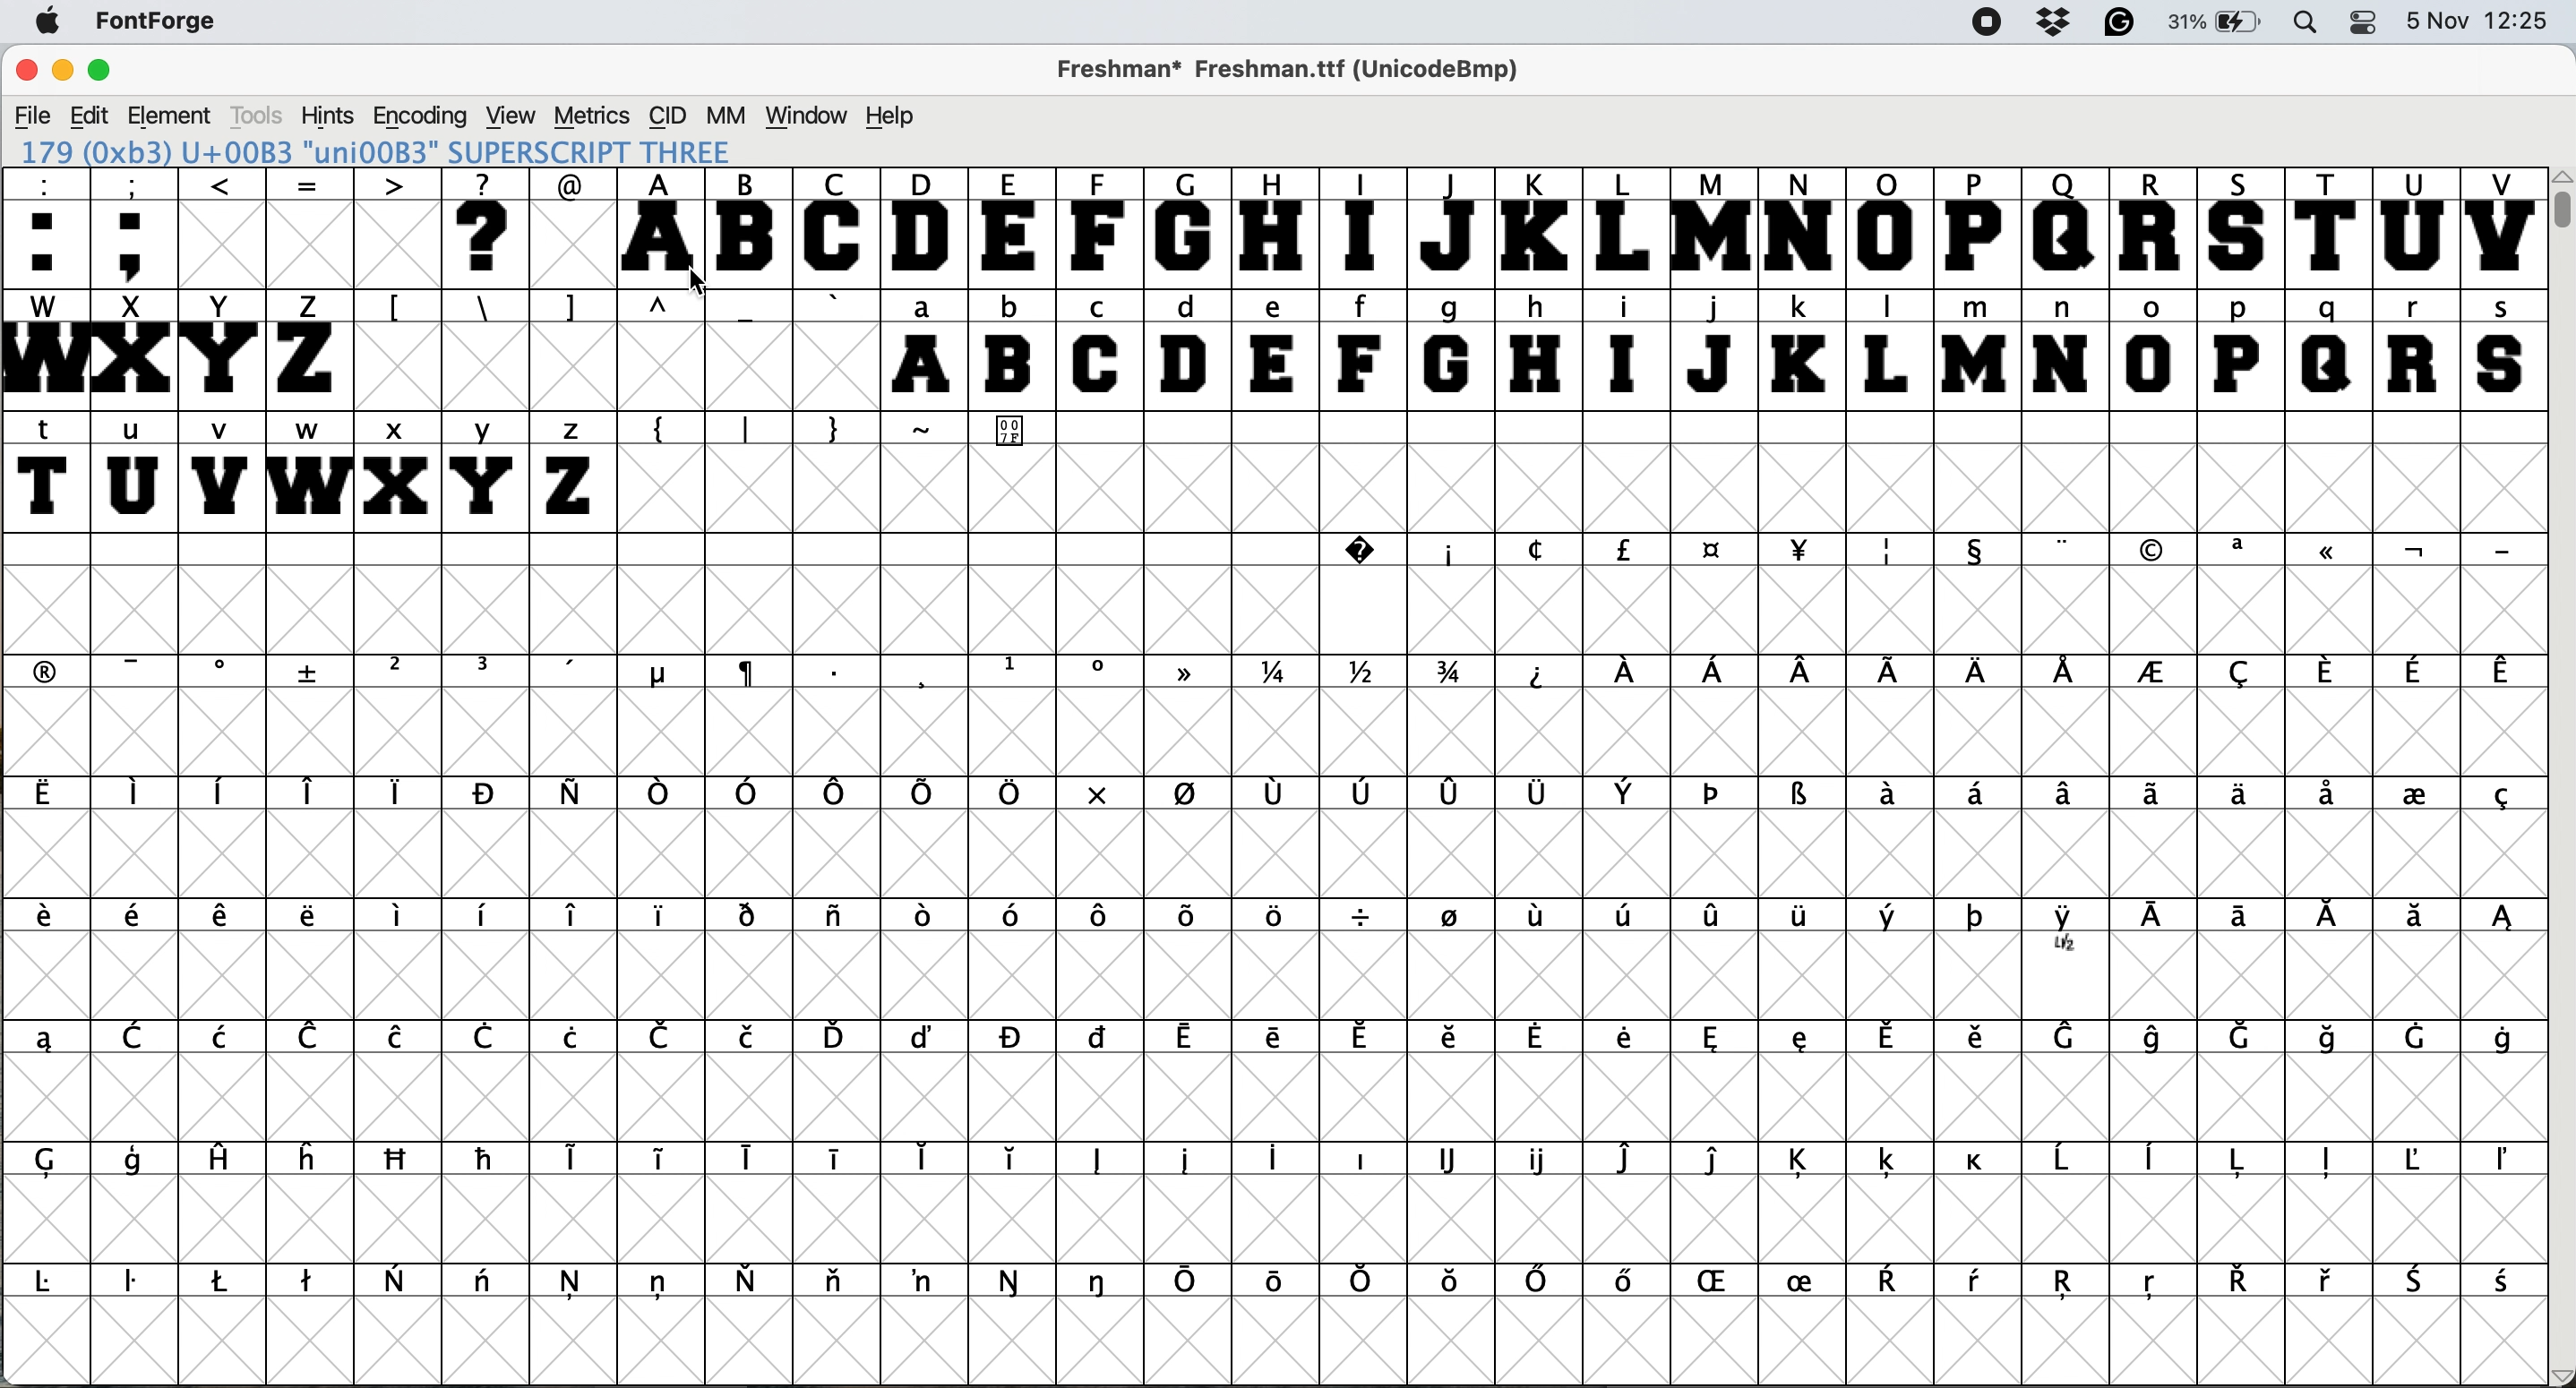 This screenshot has width=2576, height=1388. Describe the element at coordinates (574, 471) in the screenshot. I see `z` at that location.